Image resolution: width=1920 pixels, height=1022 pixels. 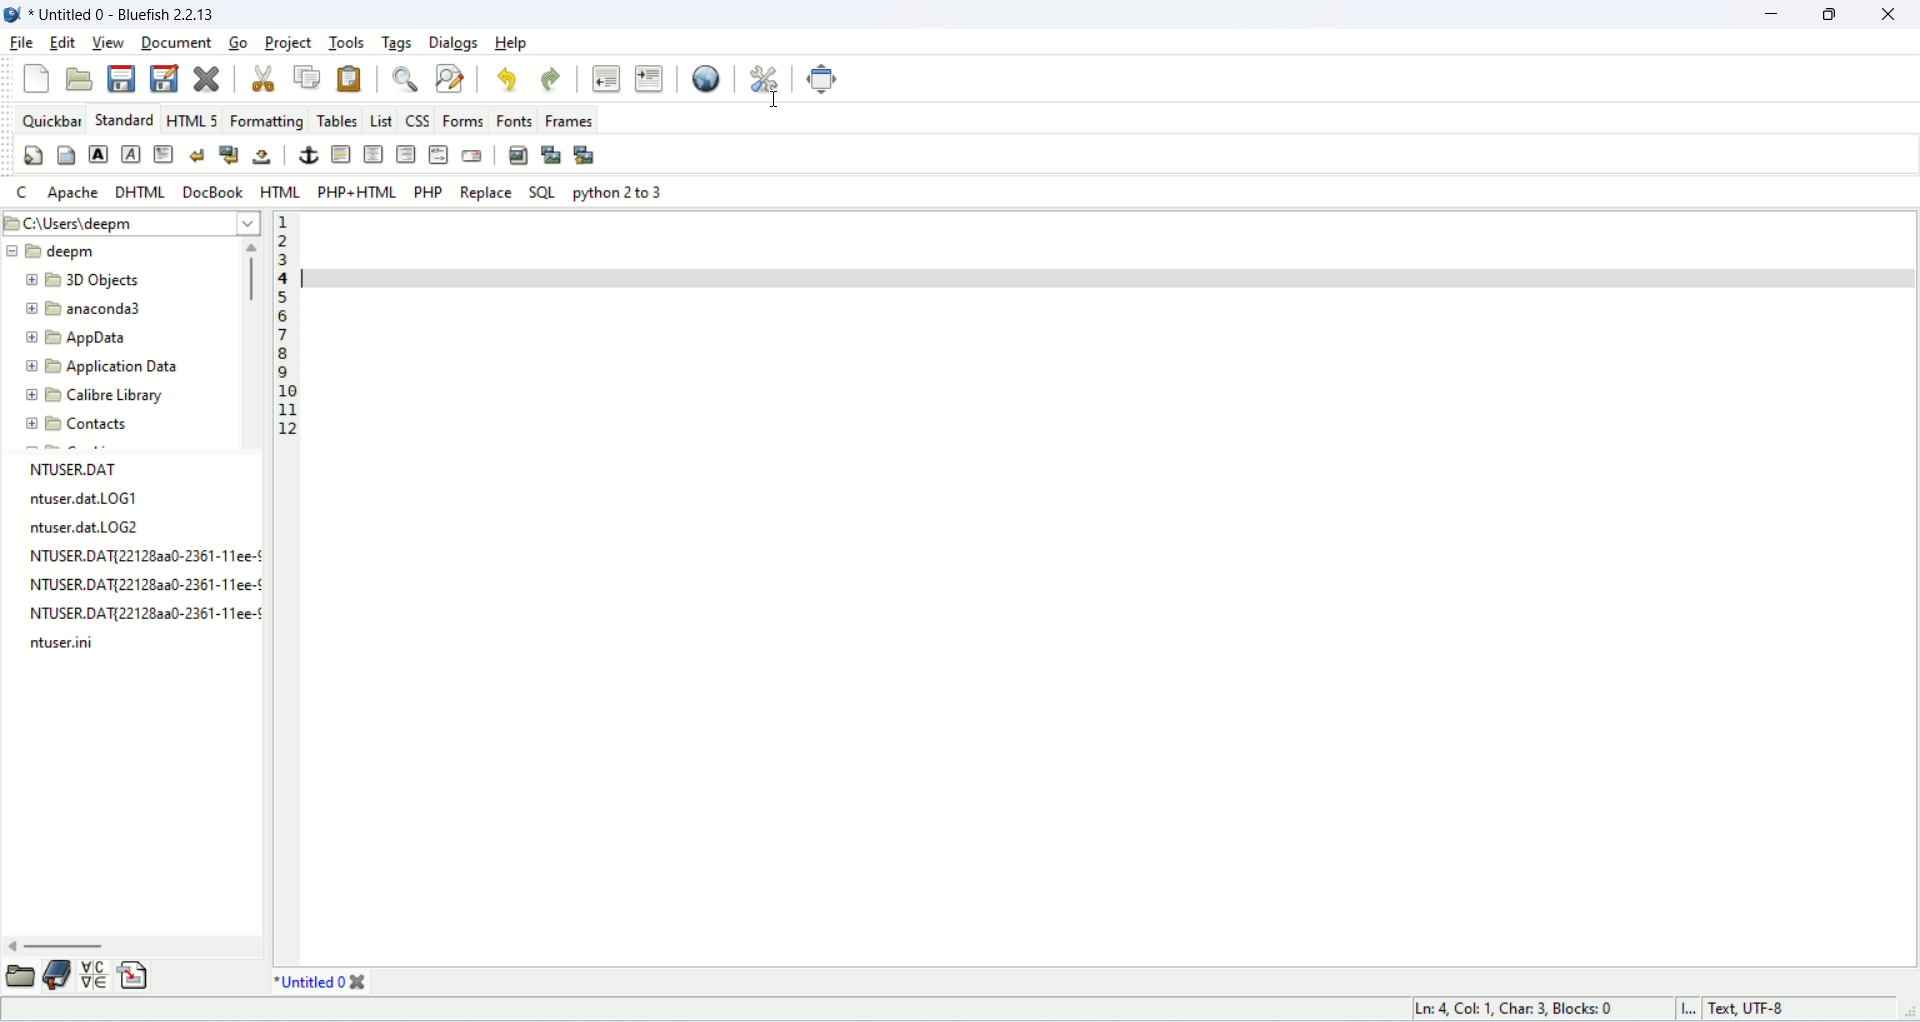 I want to click on Ln, col, char, block, so click(x=1519, y=1010).